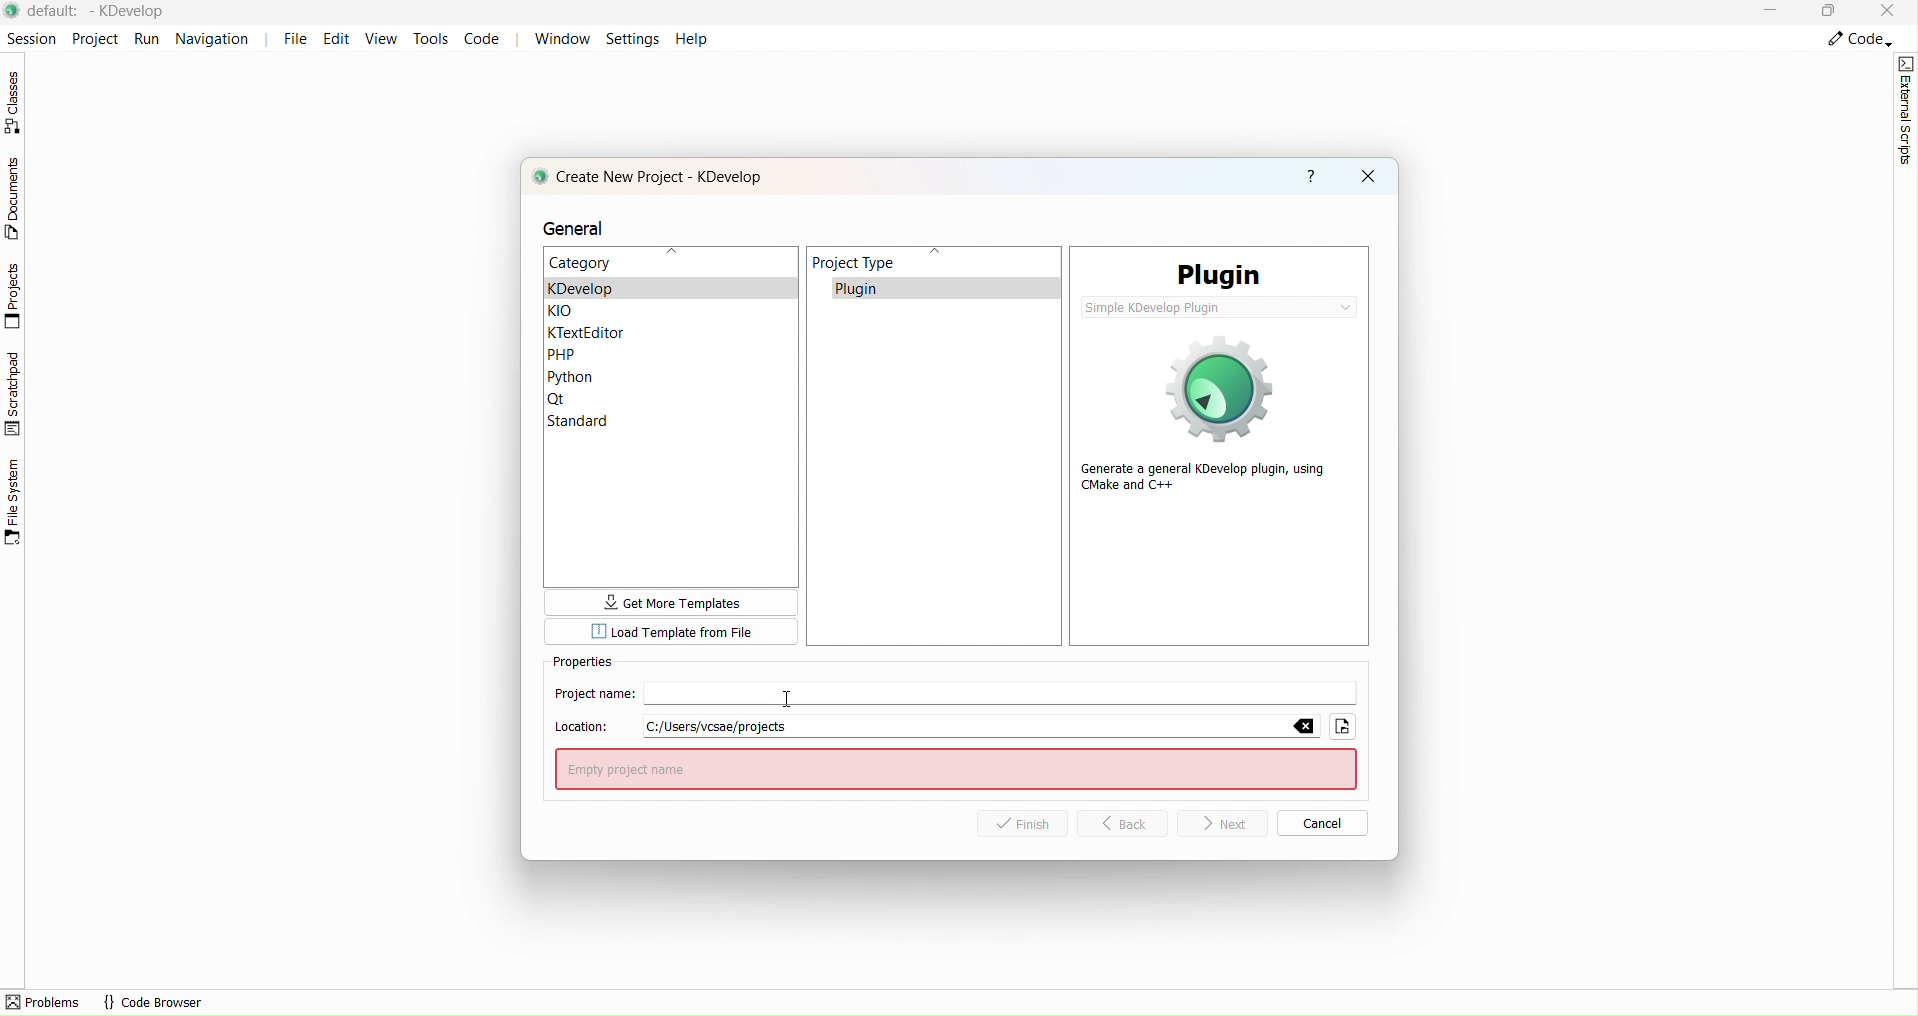  Describe the element at coordinates (583, 662) in the screenshot. I see `Properties` at that location.